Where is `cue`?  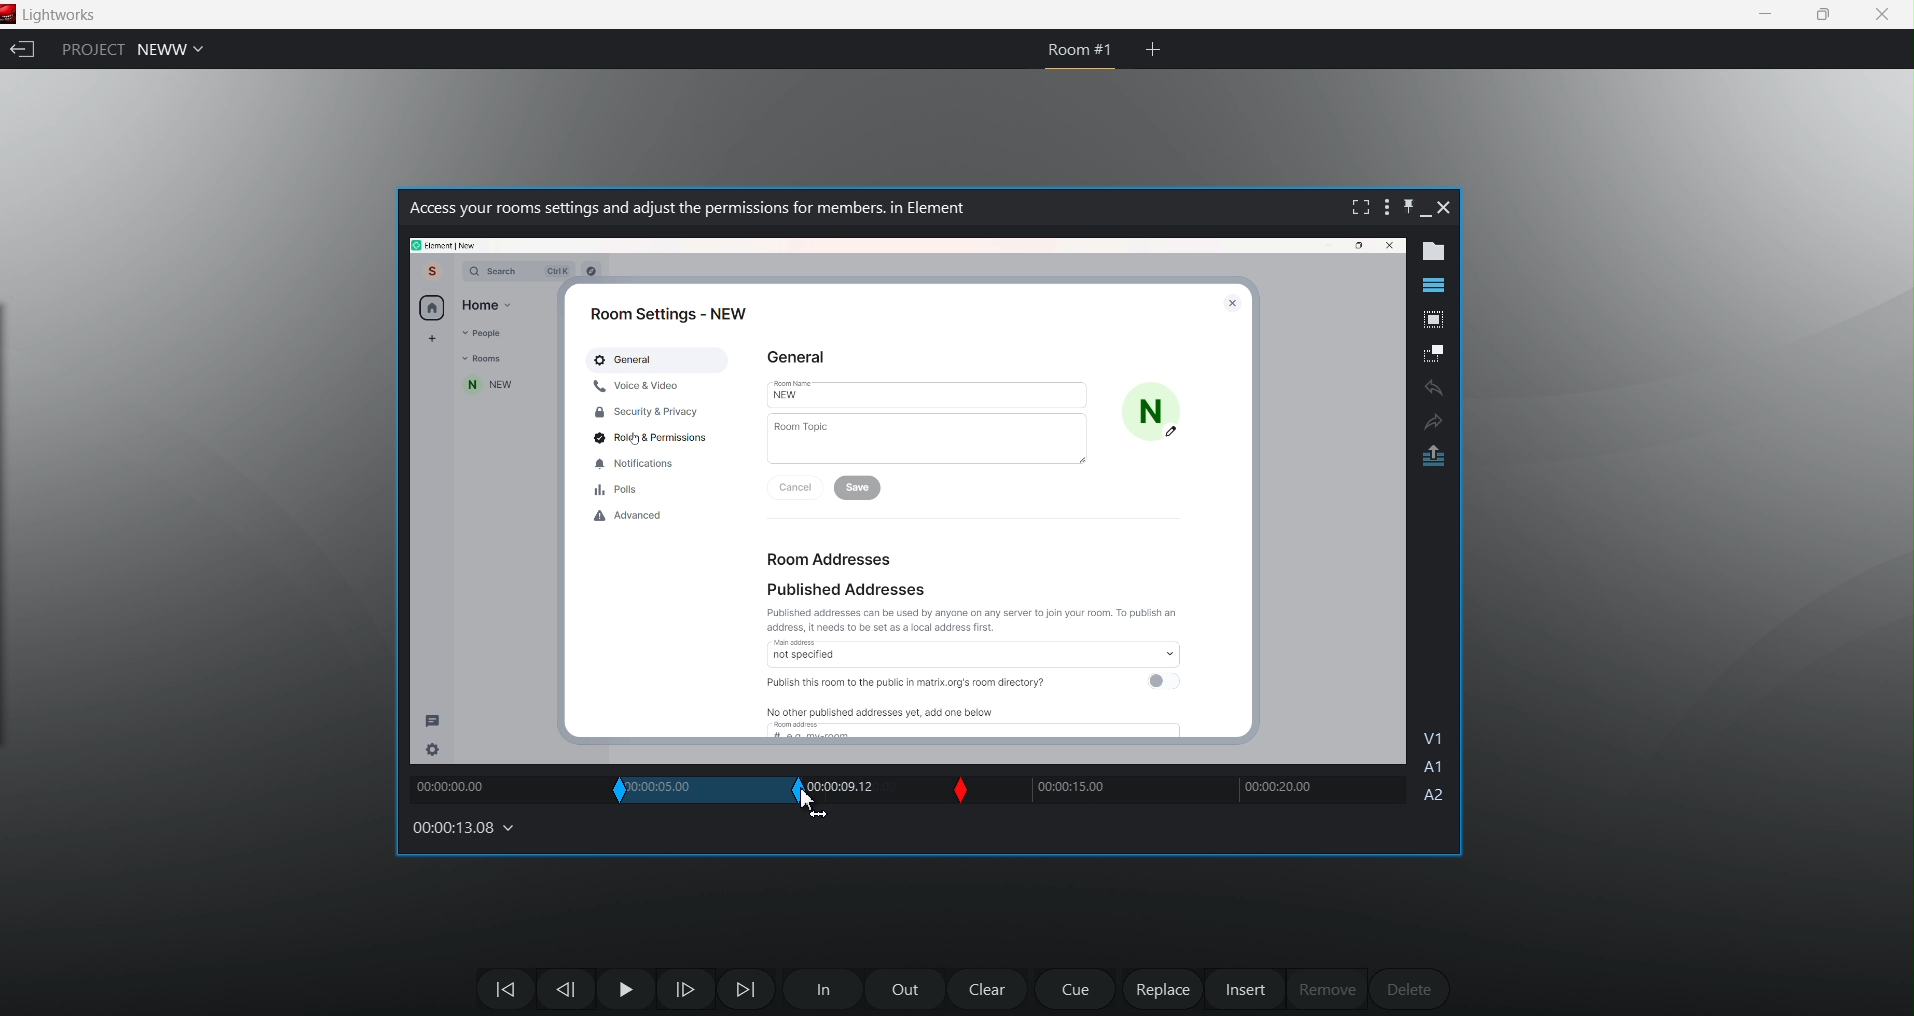 cue is located at coordinates (1074, 990).